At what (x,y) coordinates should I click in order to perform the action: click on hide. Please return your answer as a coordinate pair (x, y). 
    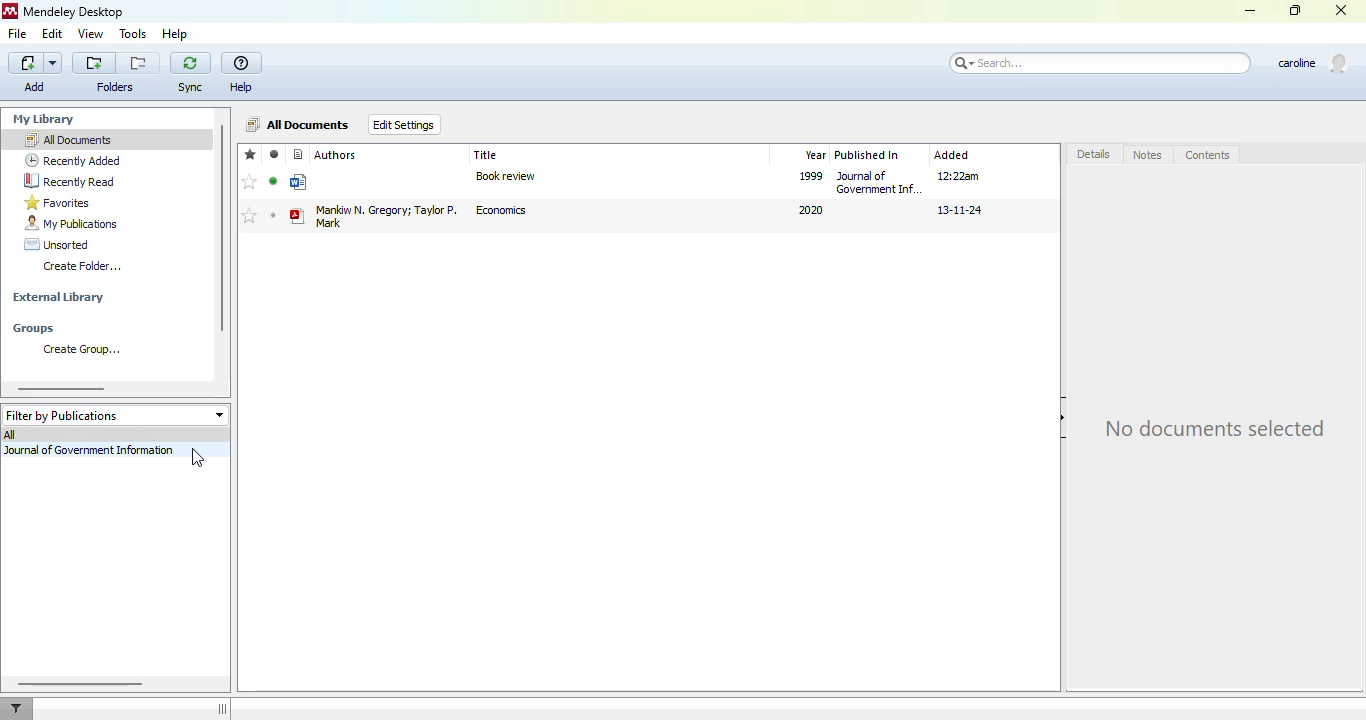
    Looking at the image, I should click on (1065, 417).